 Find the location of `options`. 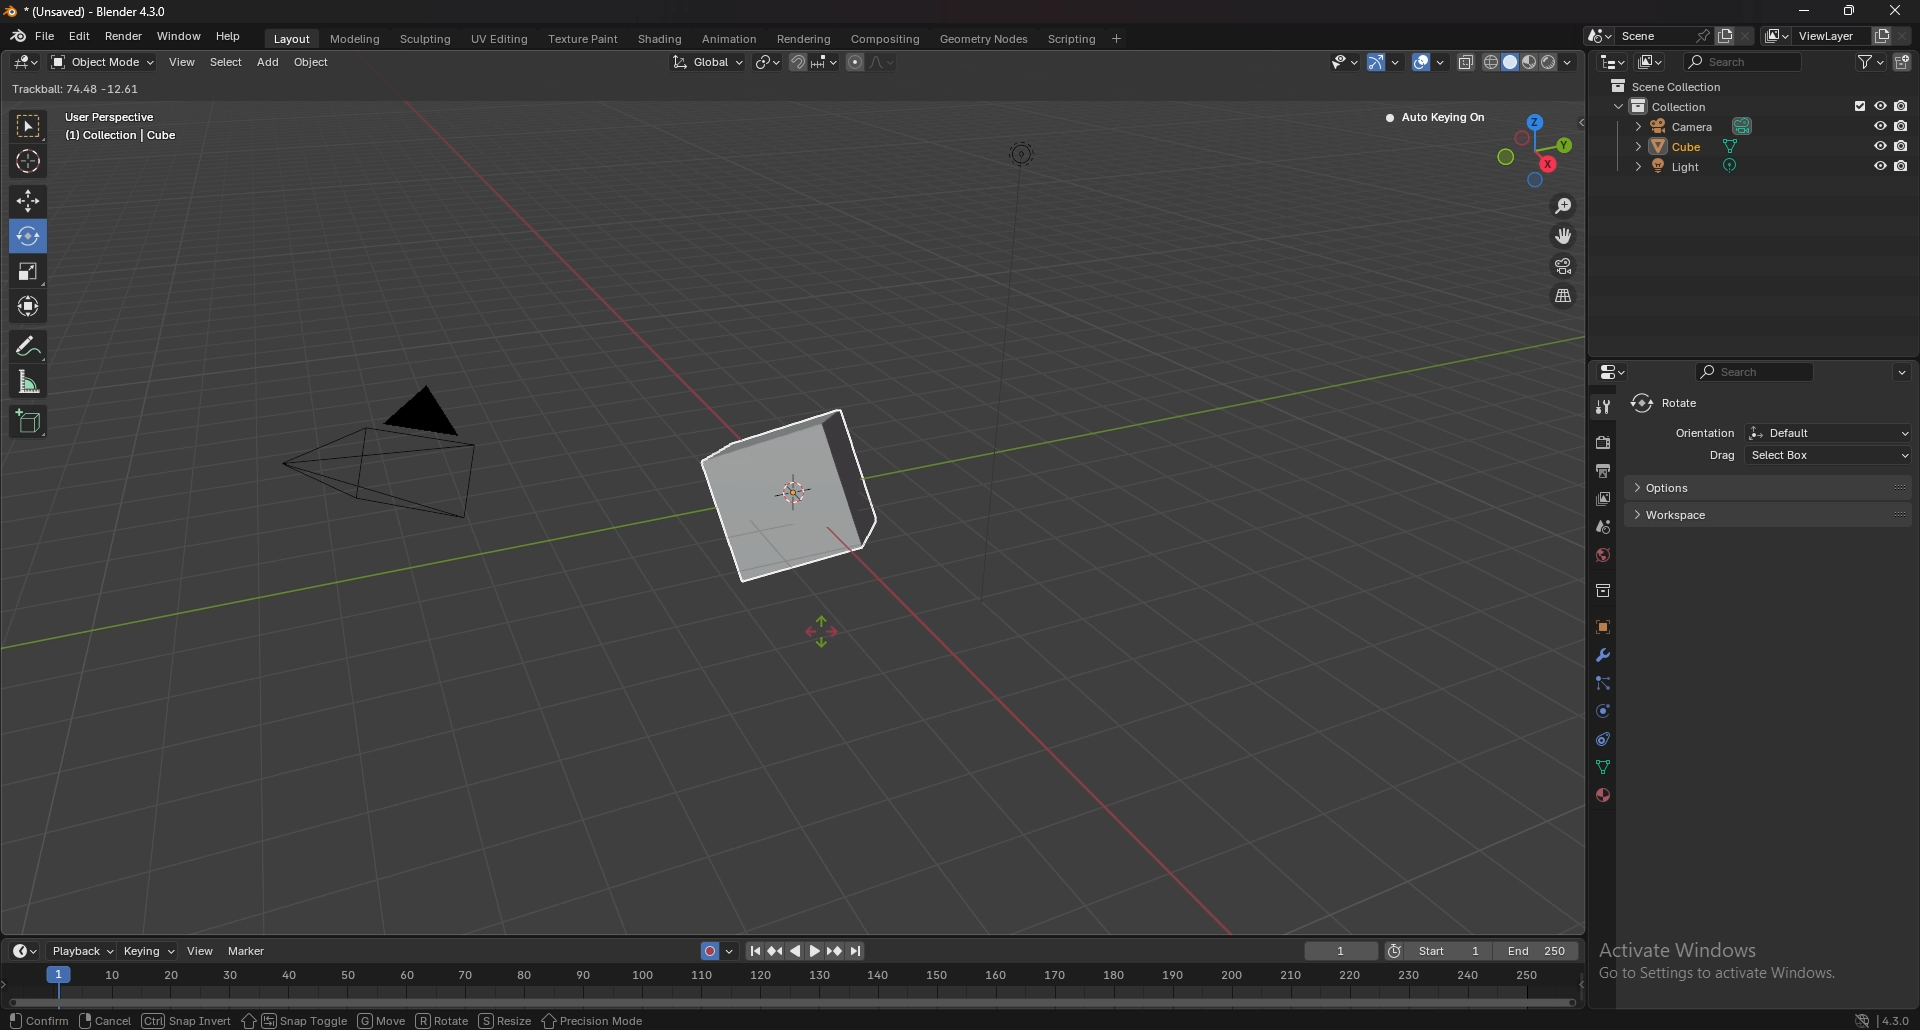

options is located at coordinates (1904, 372).